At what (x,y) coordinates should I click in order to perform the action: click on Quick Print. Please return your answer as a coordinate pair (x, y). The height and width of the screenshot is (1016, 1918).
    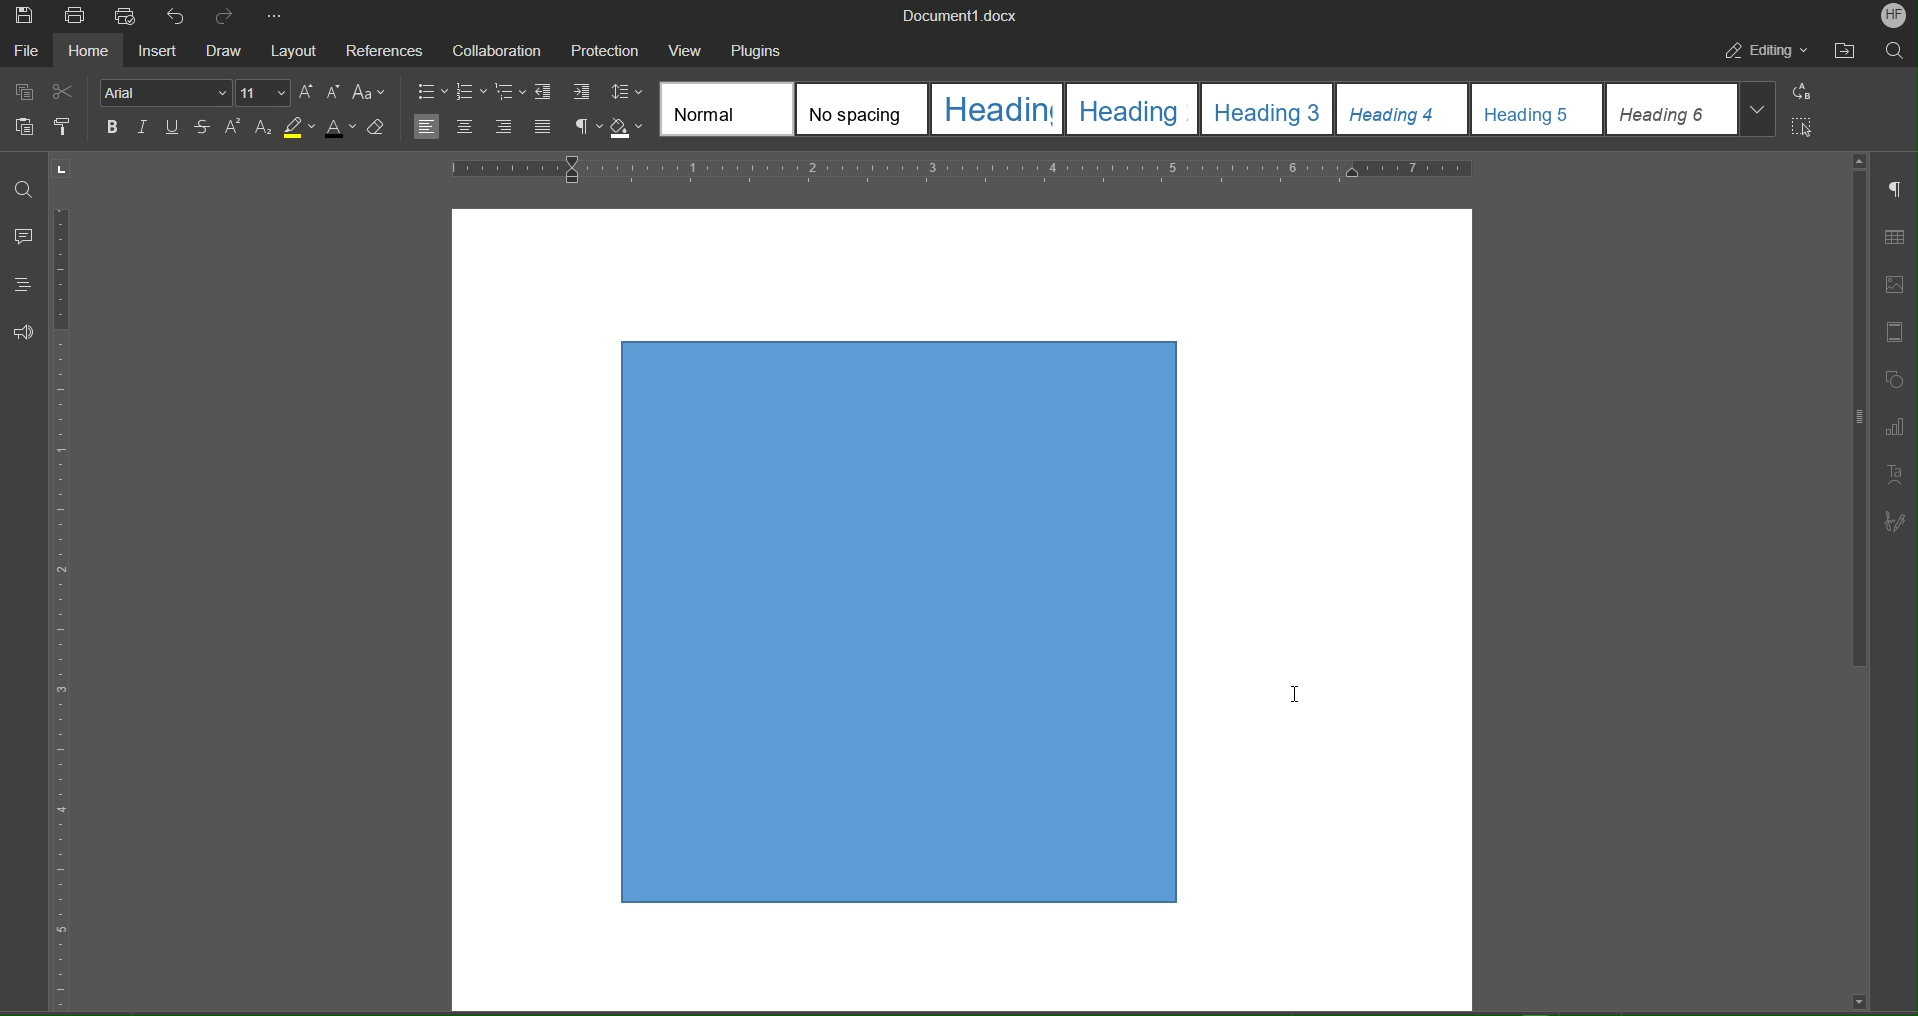
    Looking at the image, I should click on (125, 16).